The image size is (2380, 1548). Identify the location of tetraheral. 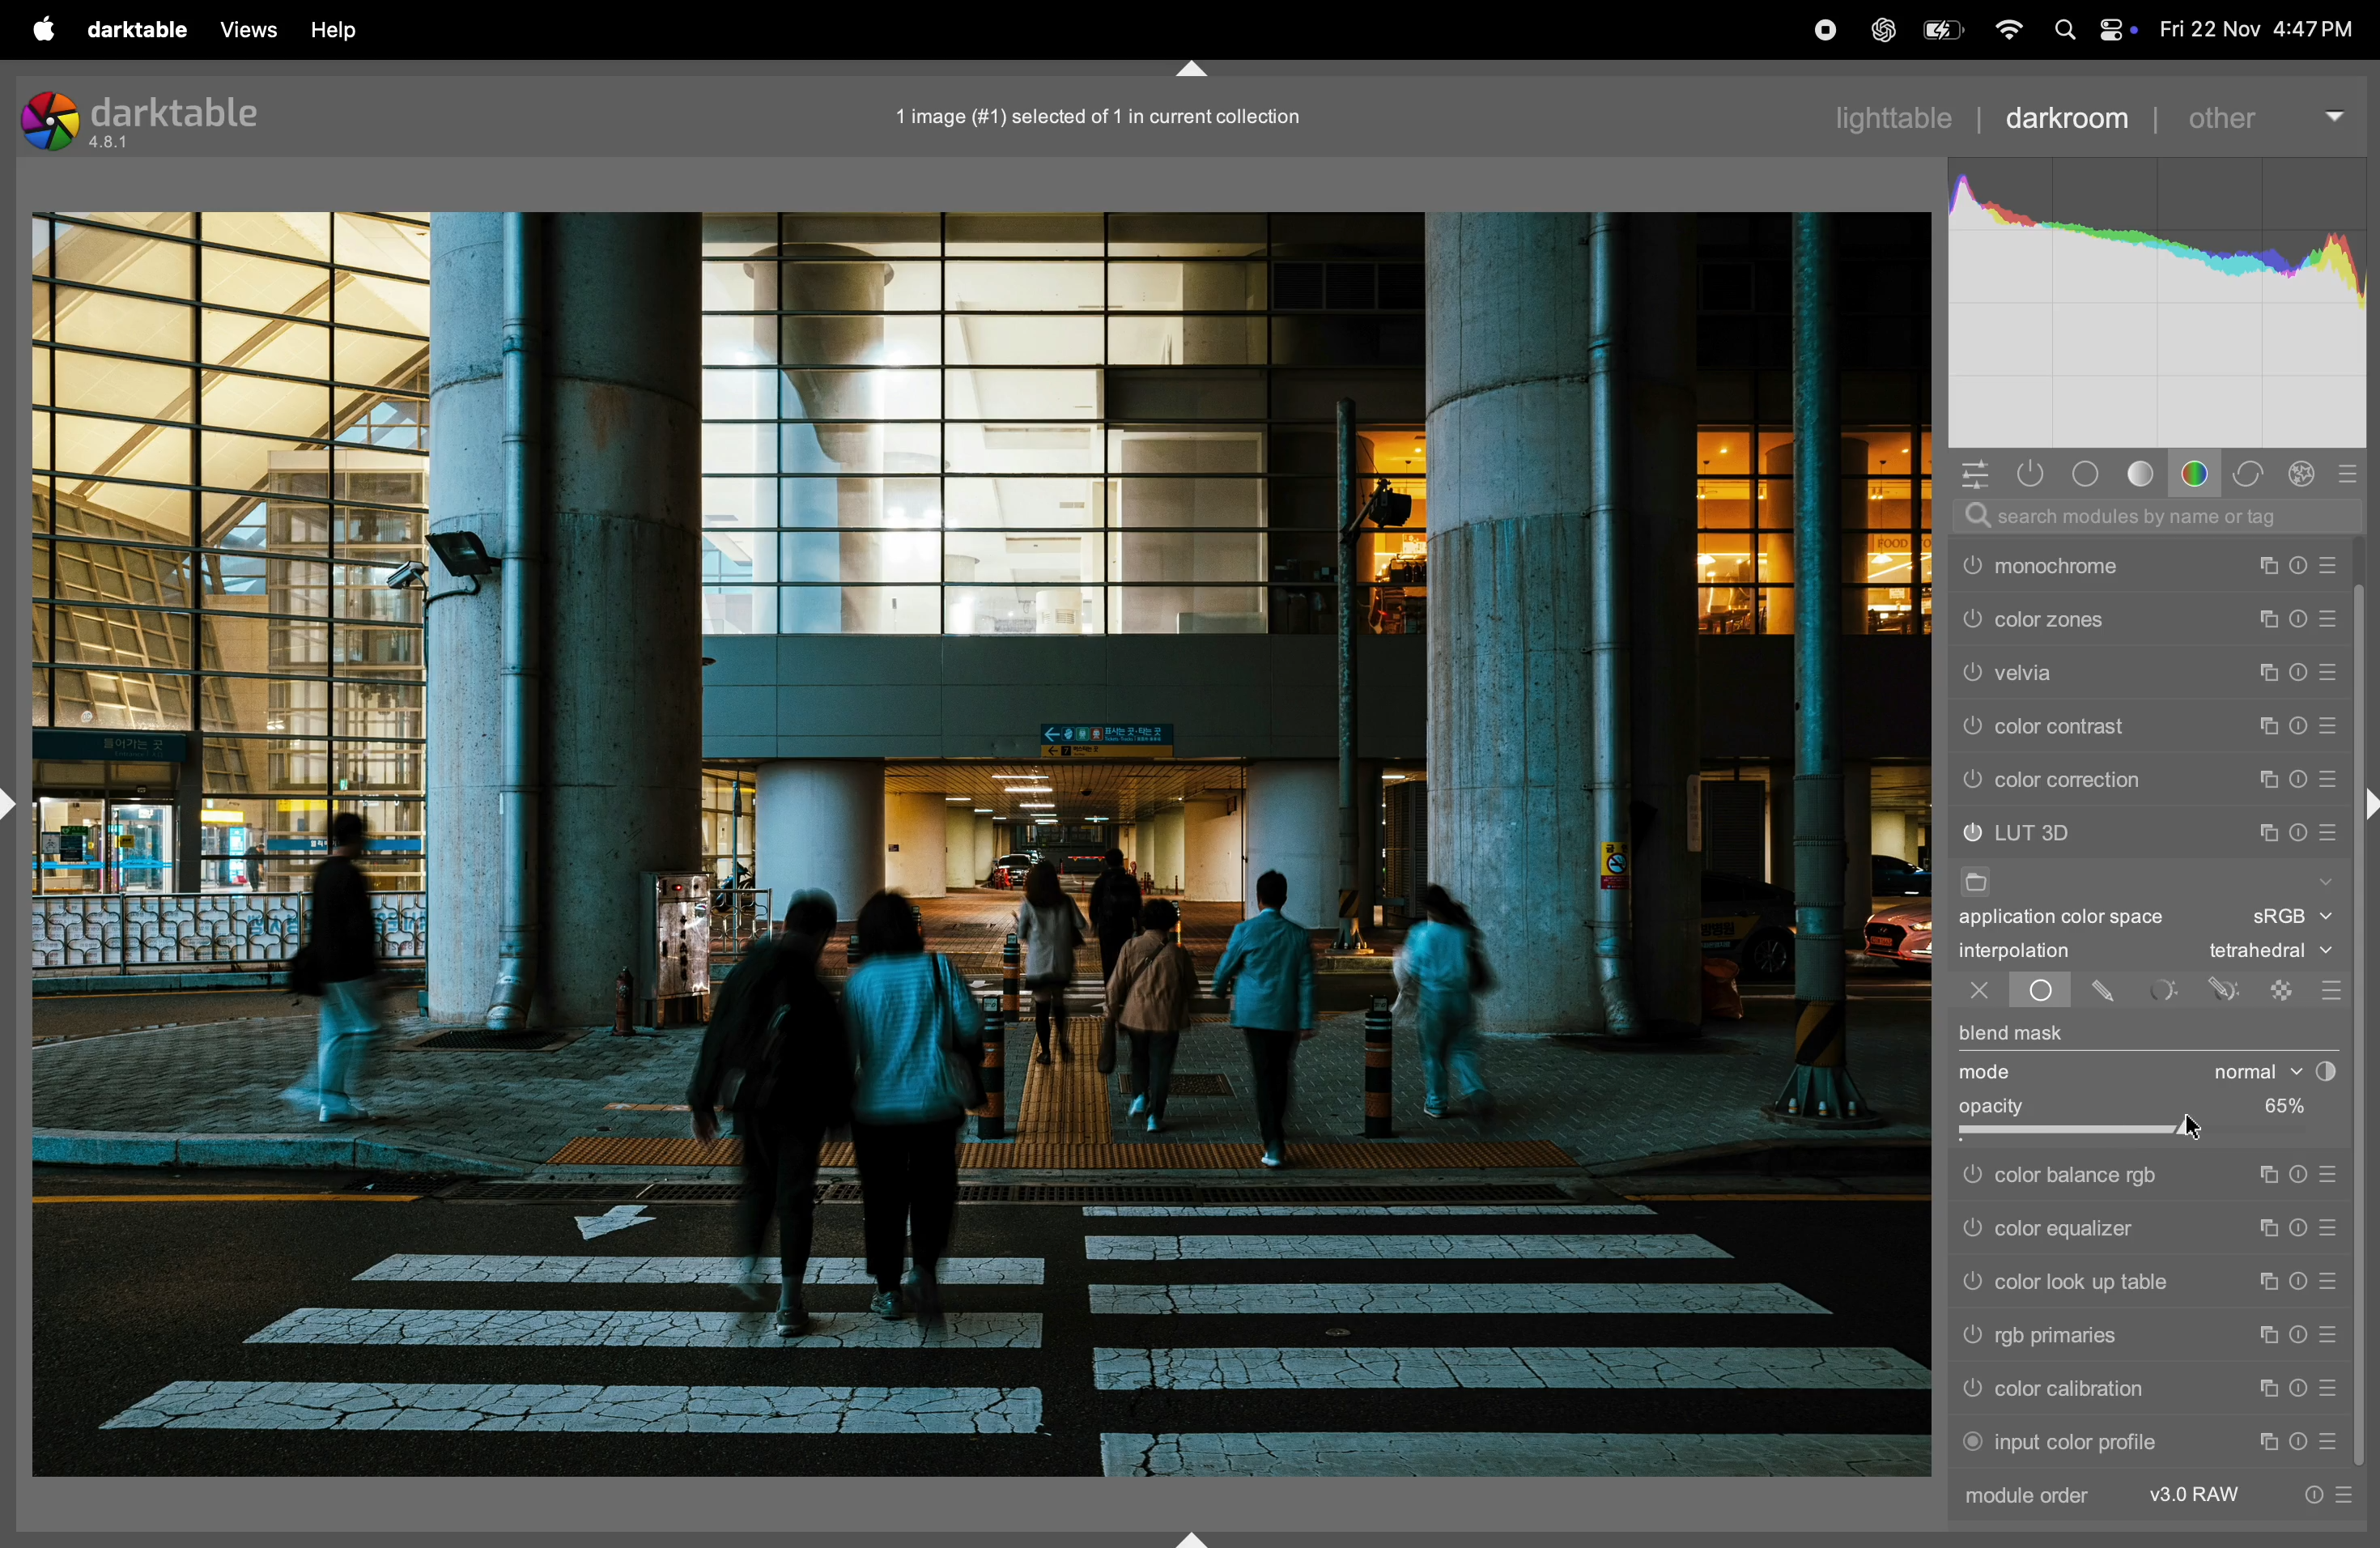
(2263, 952).